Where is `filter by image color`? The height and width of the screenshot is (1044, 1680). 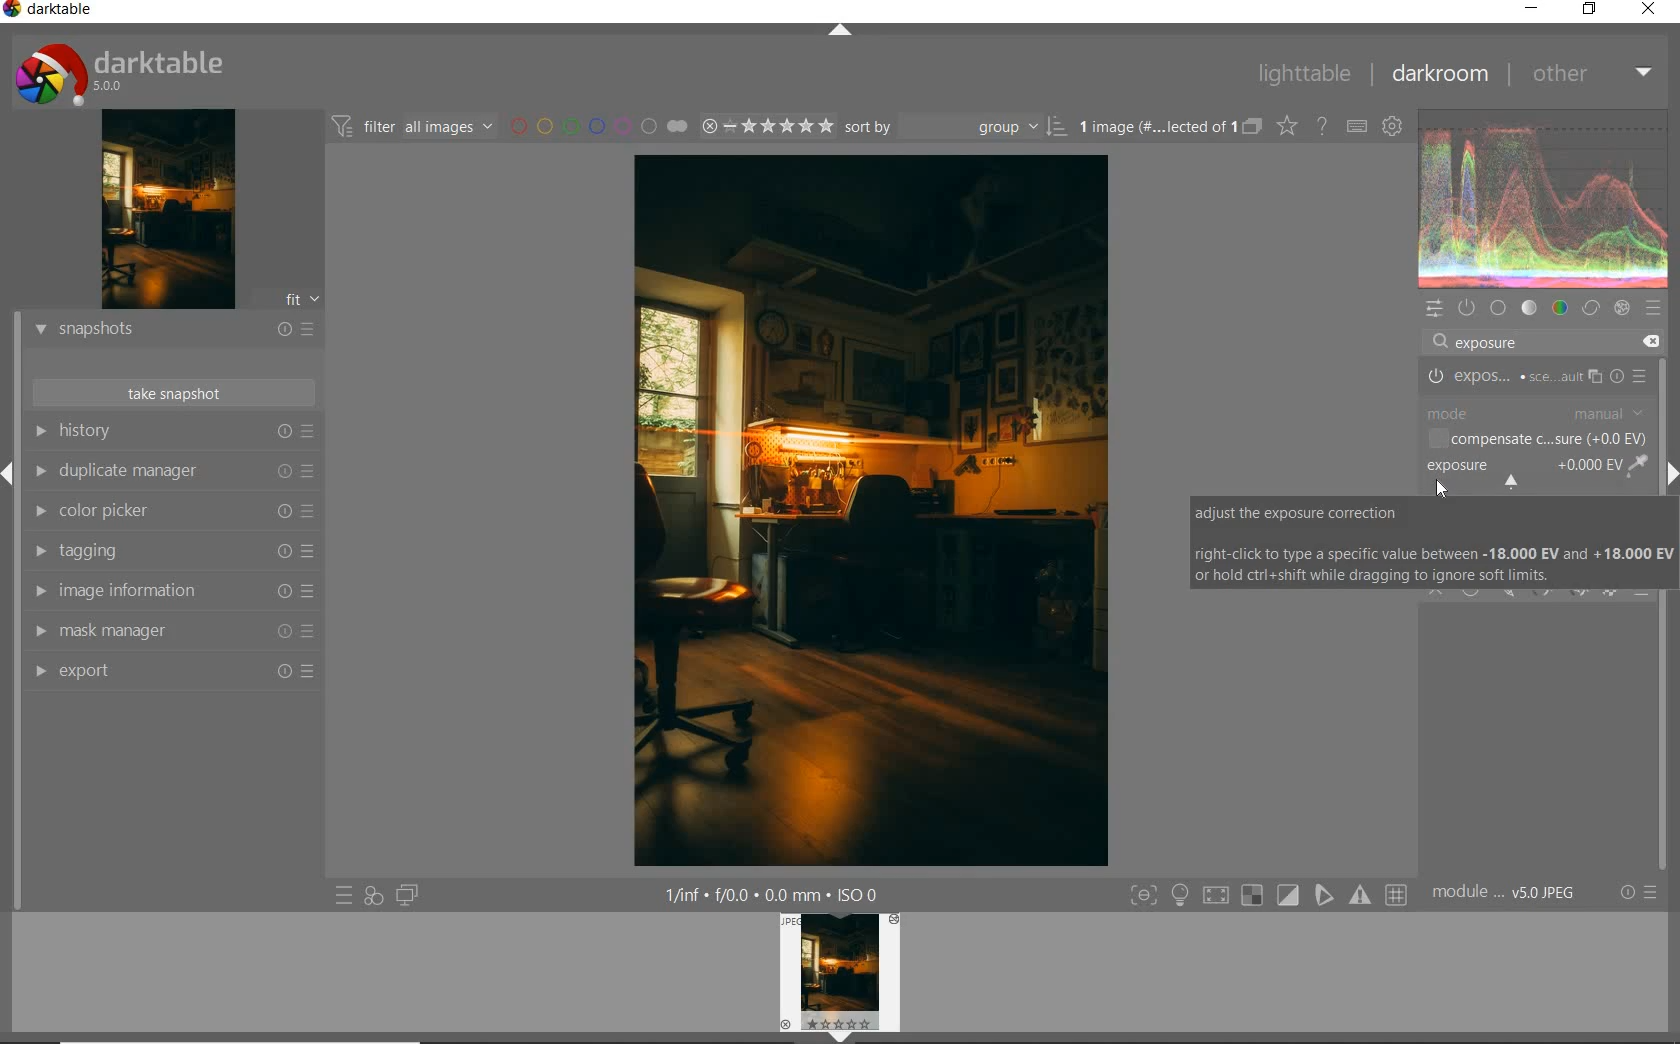 filter by image color is located at coordinates (598, 128).